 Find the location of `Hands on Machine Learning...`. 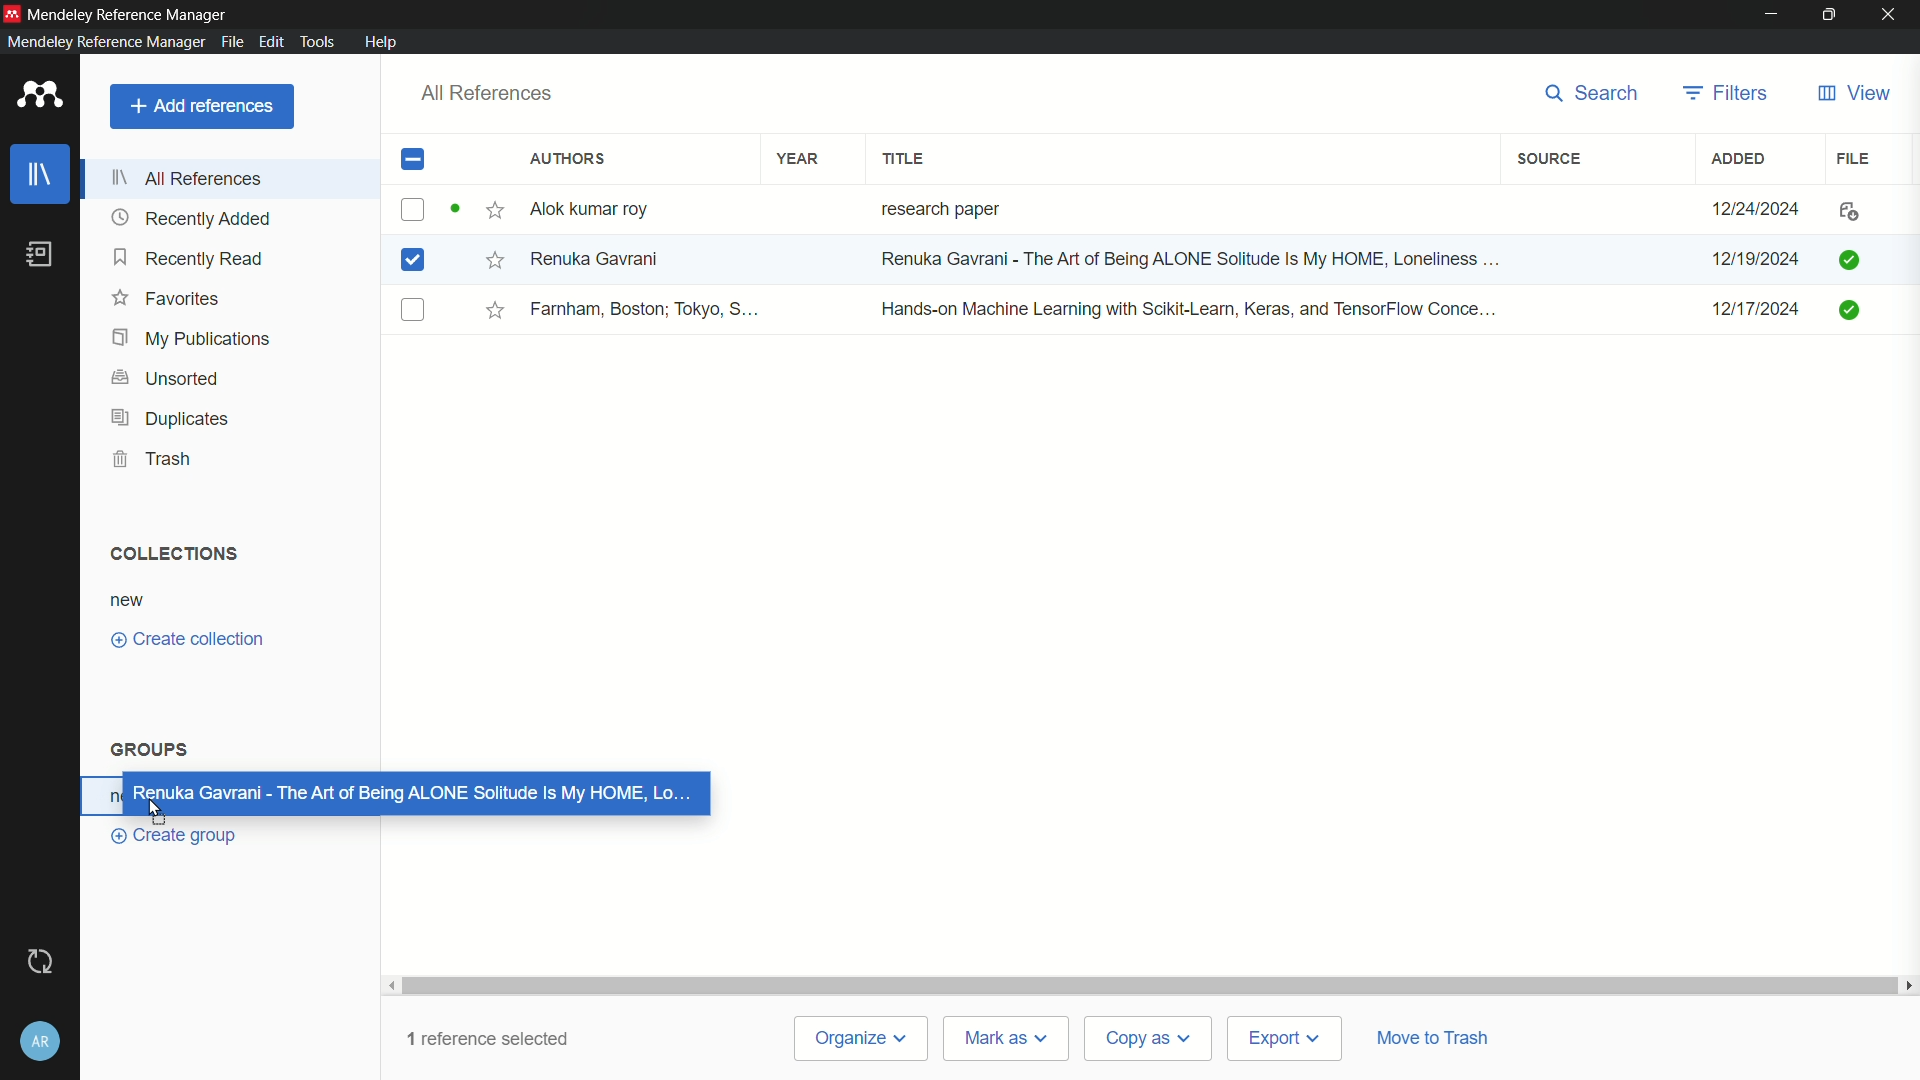

Hands on Machine Learning... is located at coordinates (1184, 307).